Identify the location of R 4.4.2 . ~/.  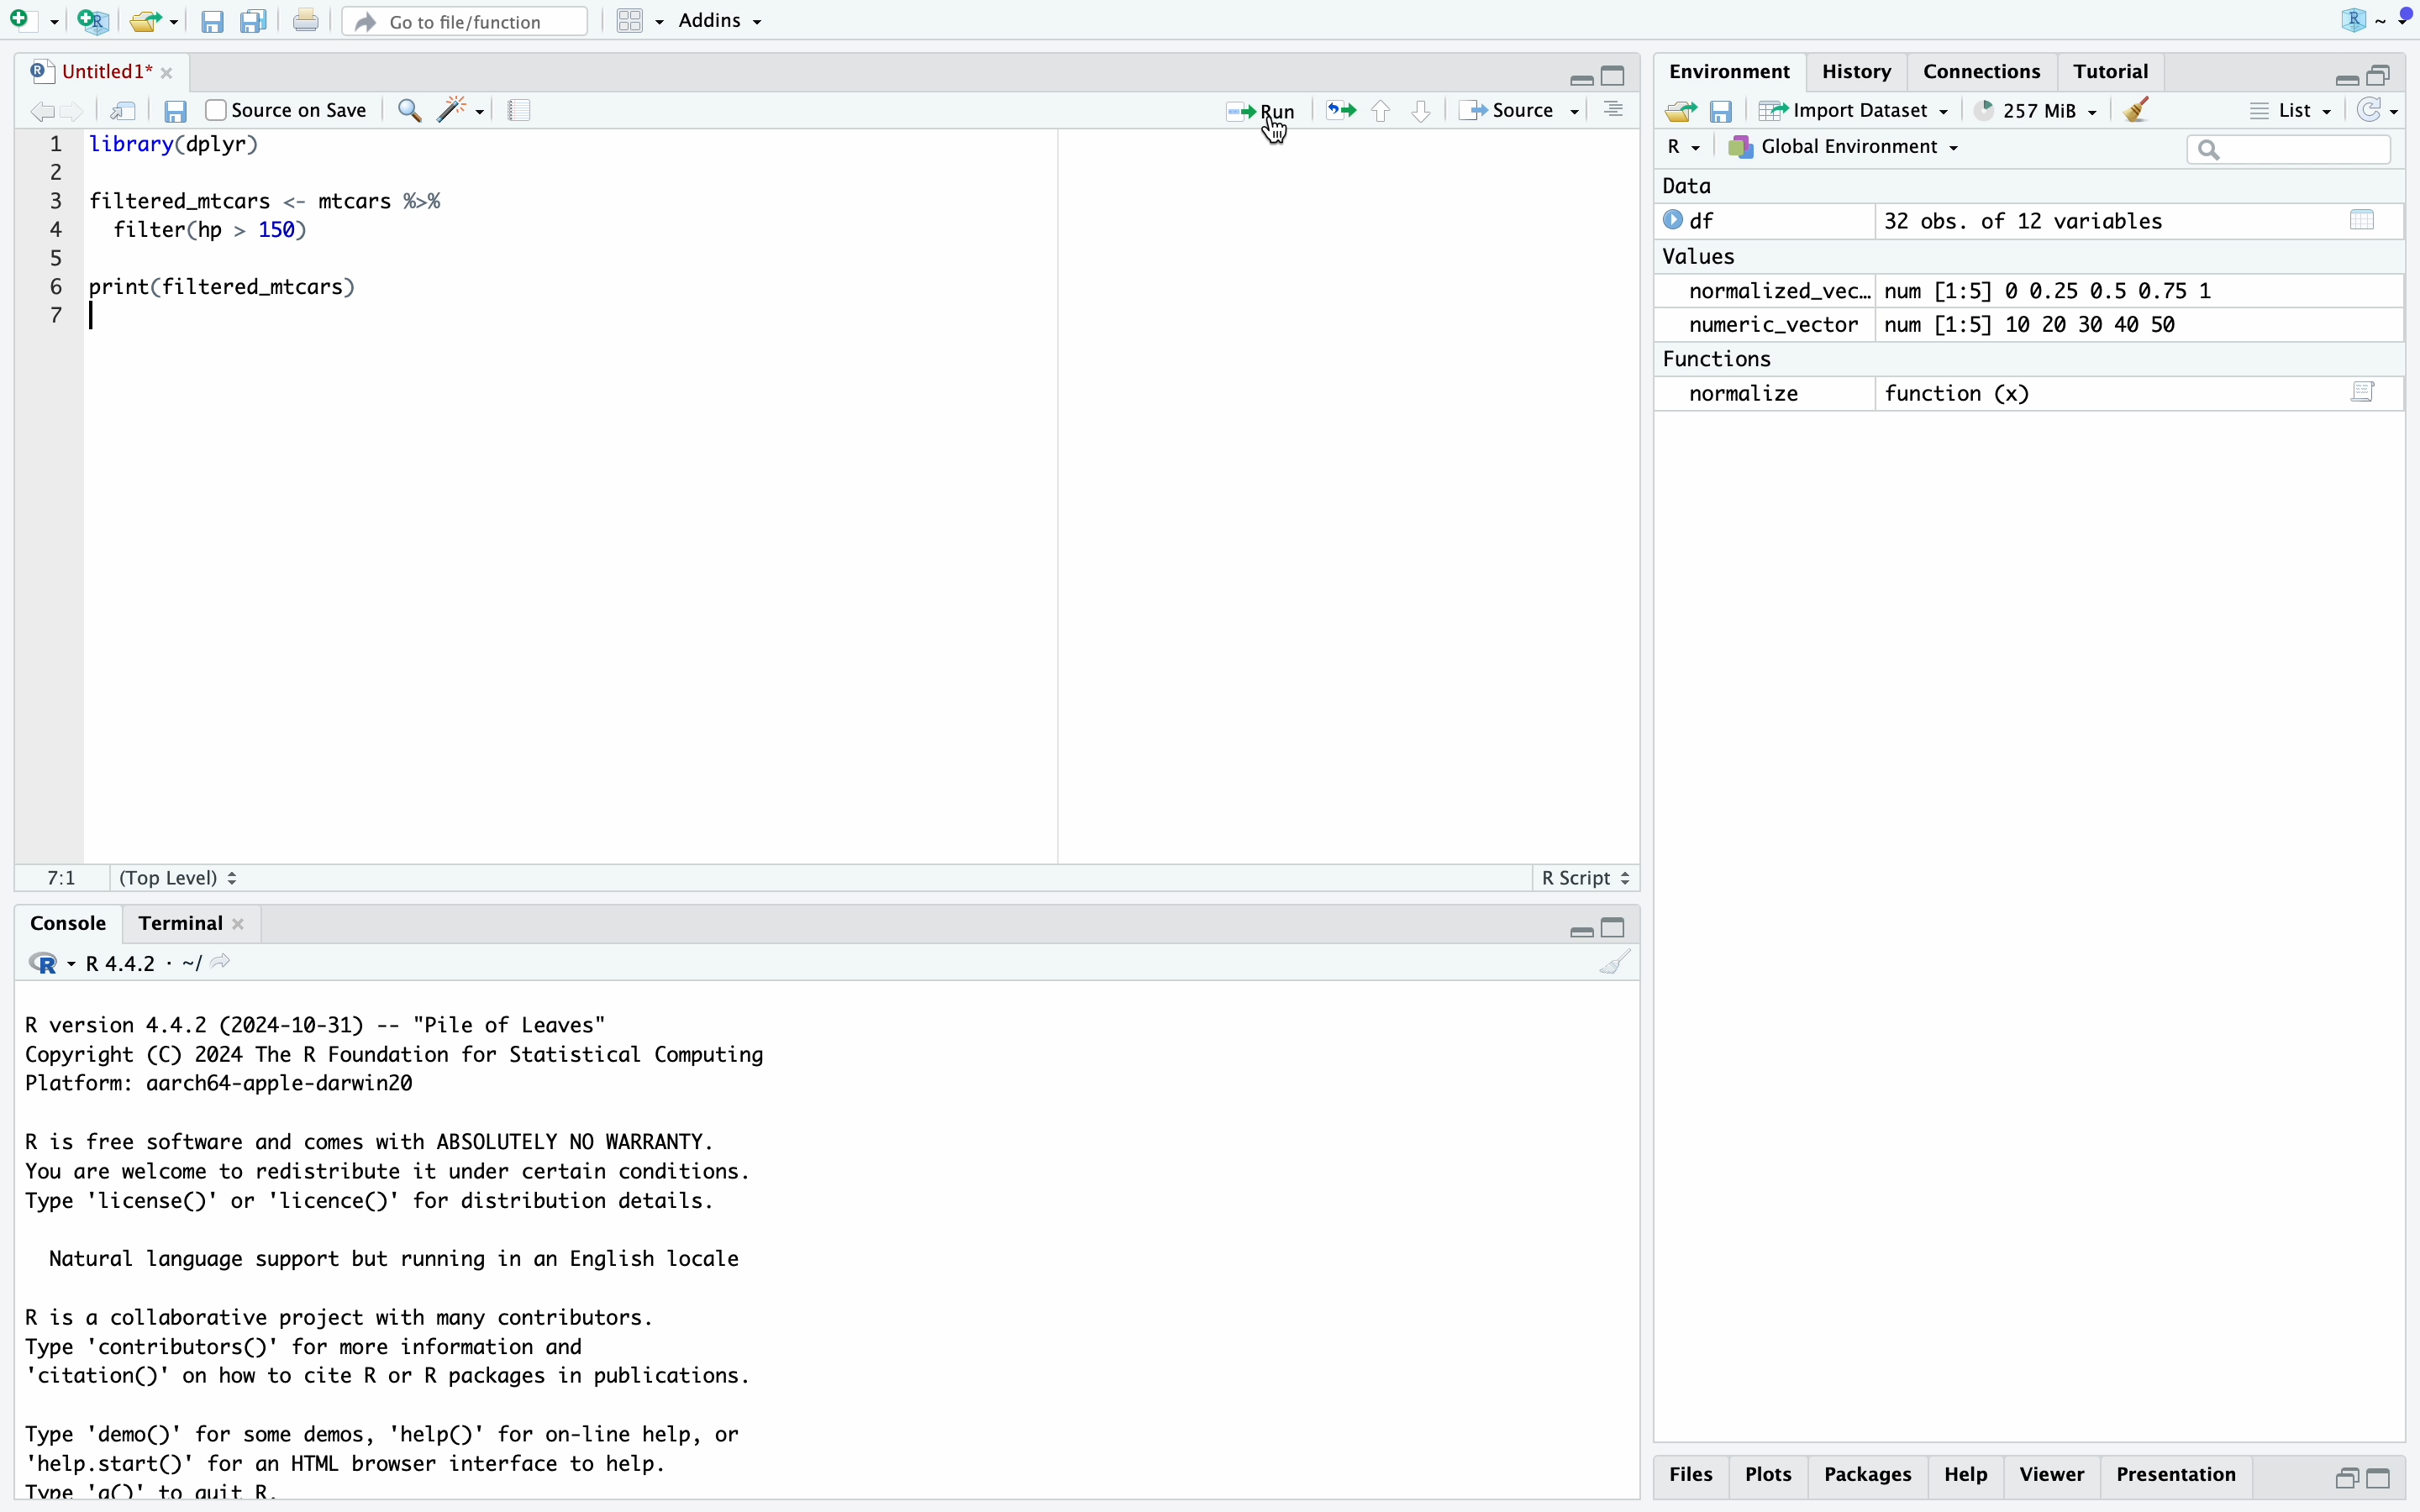
(134, 964).